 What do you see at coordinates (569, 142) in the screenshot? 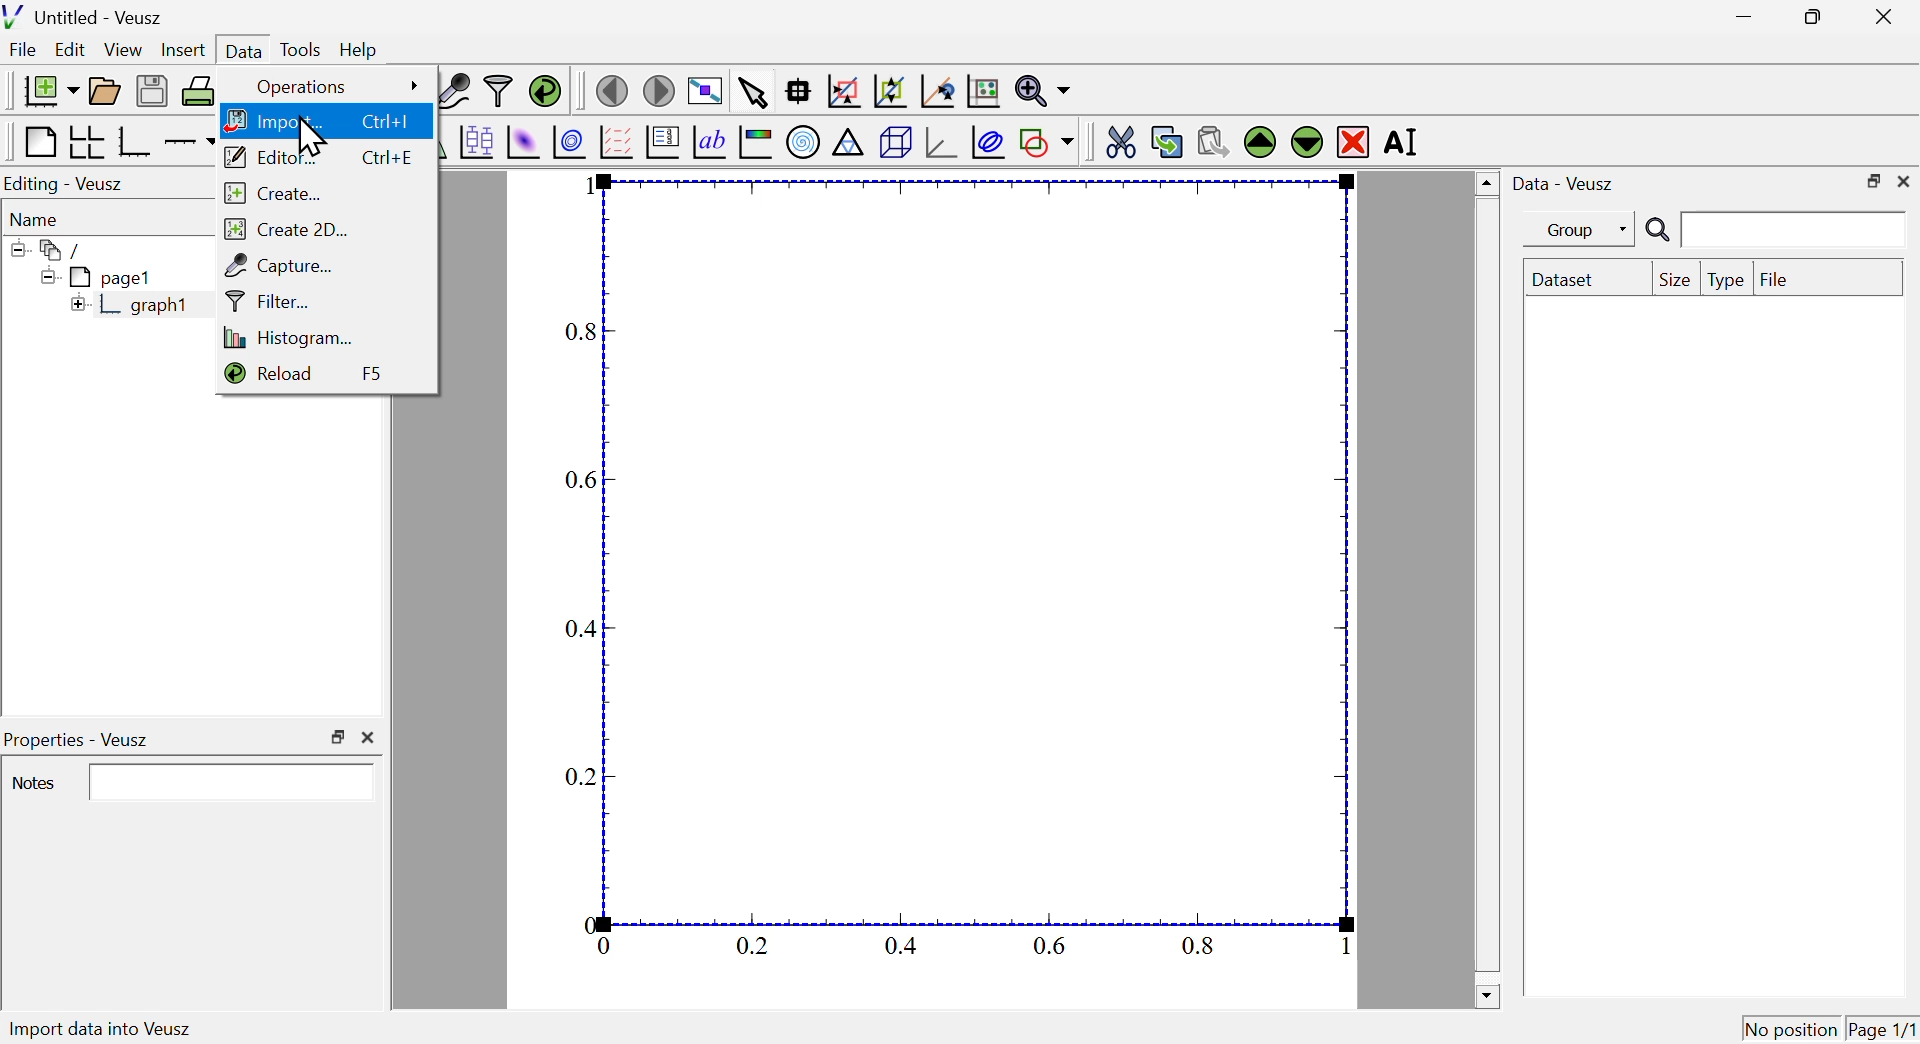
I see `plot a 2d dataset as contours` at bounding box center [569, 142].